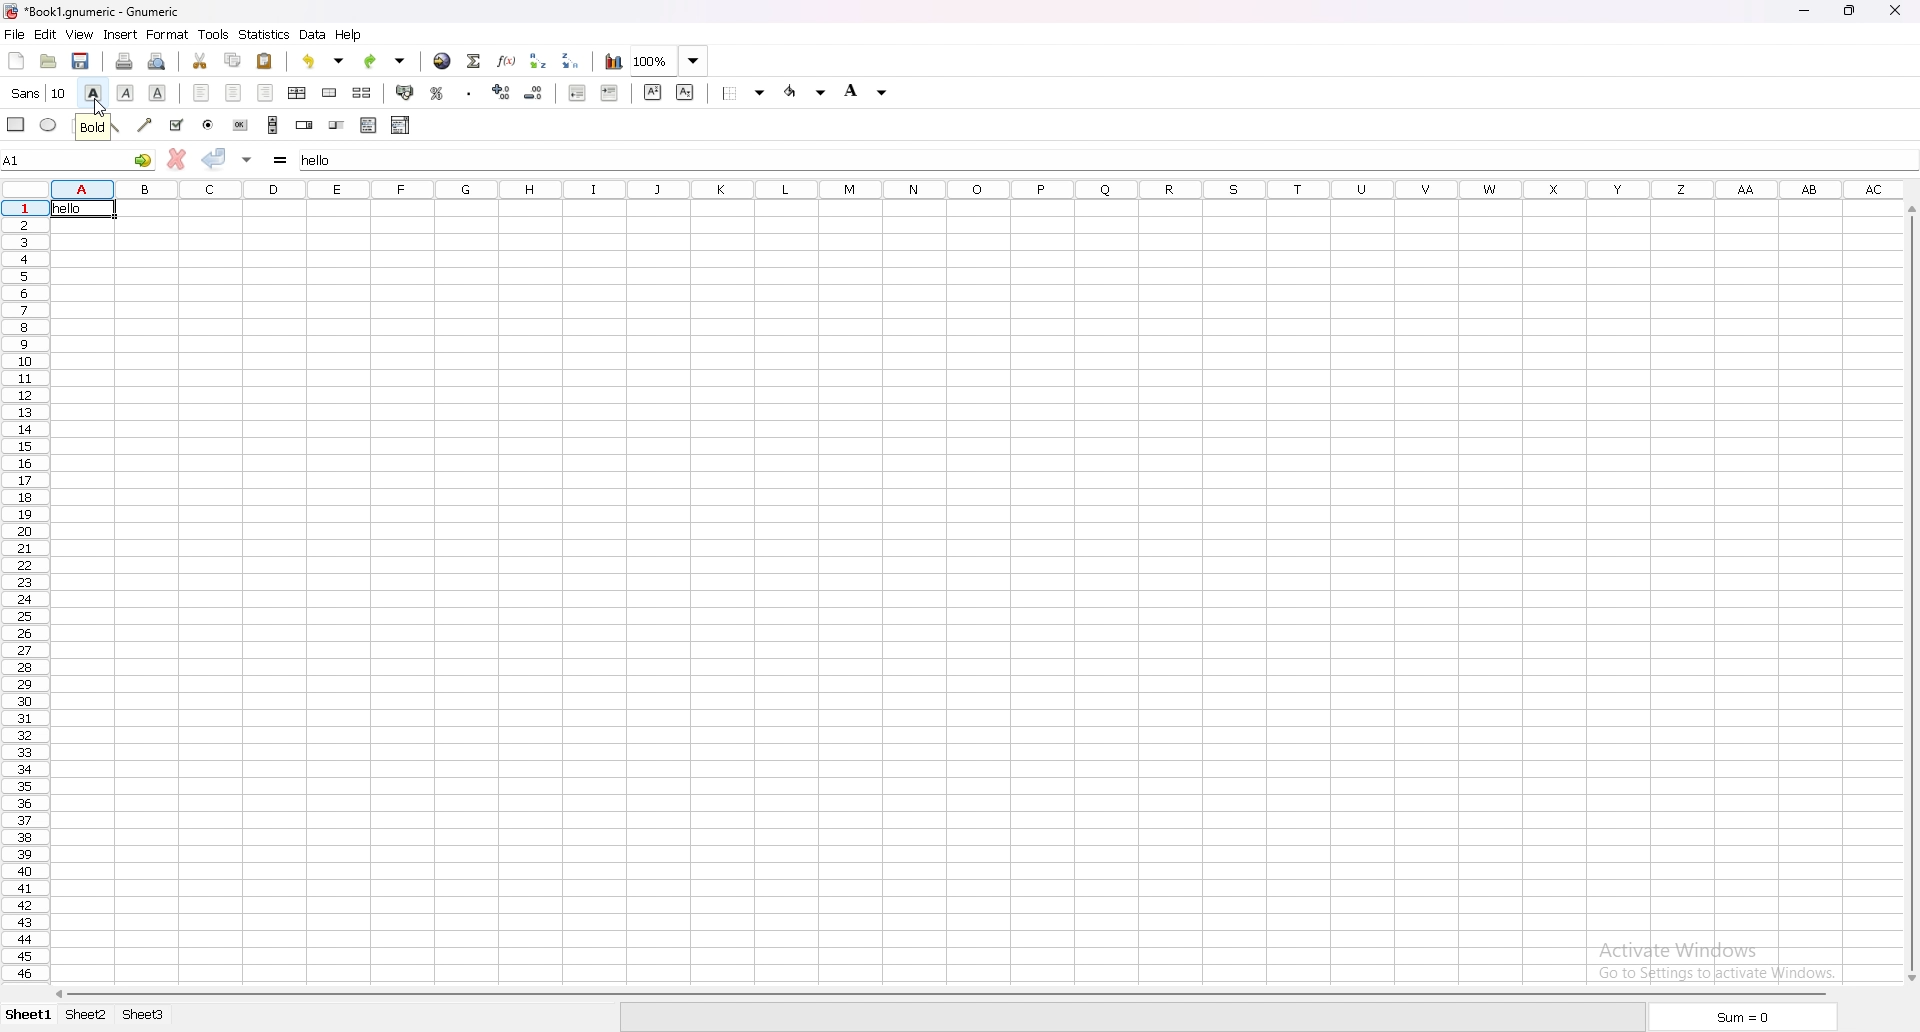 This screenshot has height=1032, width=1920. What do you see at coordinates (940, 992) in the screenshot?
I see `scroll bar` at bounding box center [940, 992].